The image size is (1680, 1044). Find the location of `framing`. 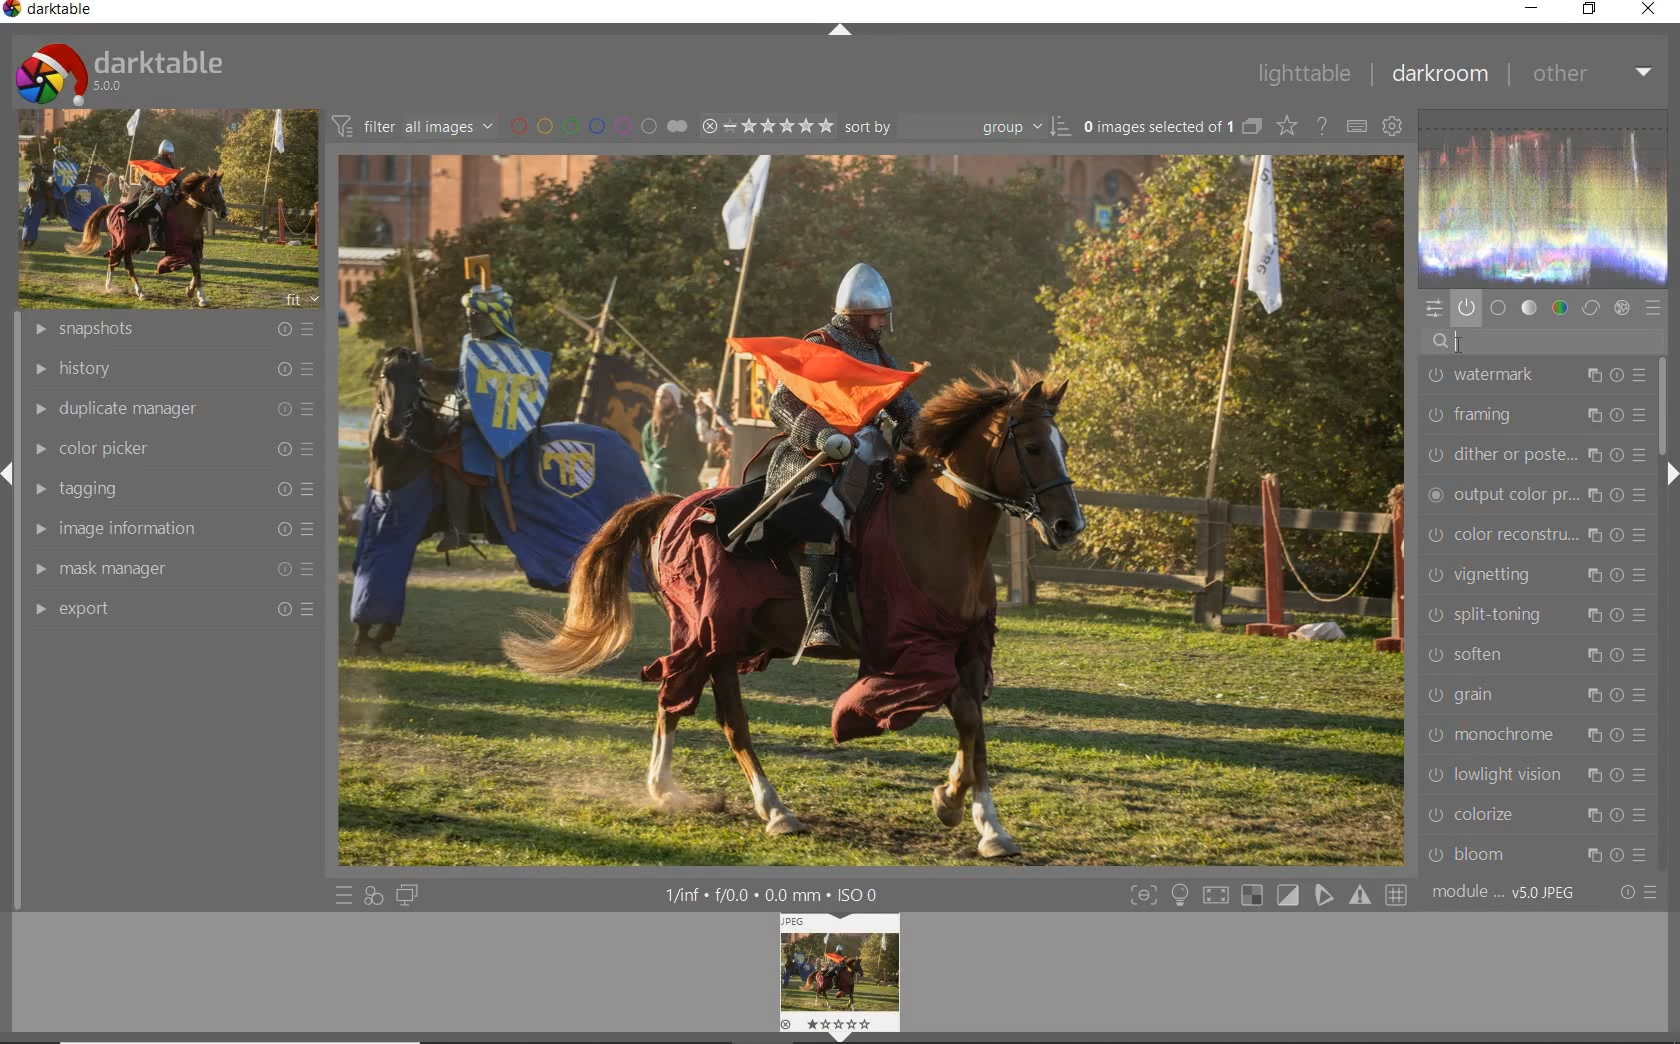

framing is located at coordinates (1531, 417).